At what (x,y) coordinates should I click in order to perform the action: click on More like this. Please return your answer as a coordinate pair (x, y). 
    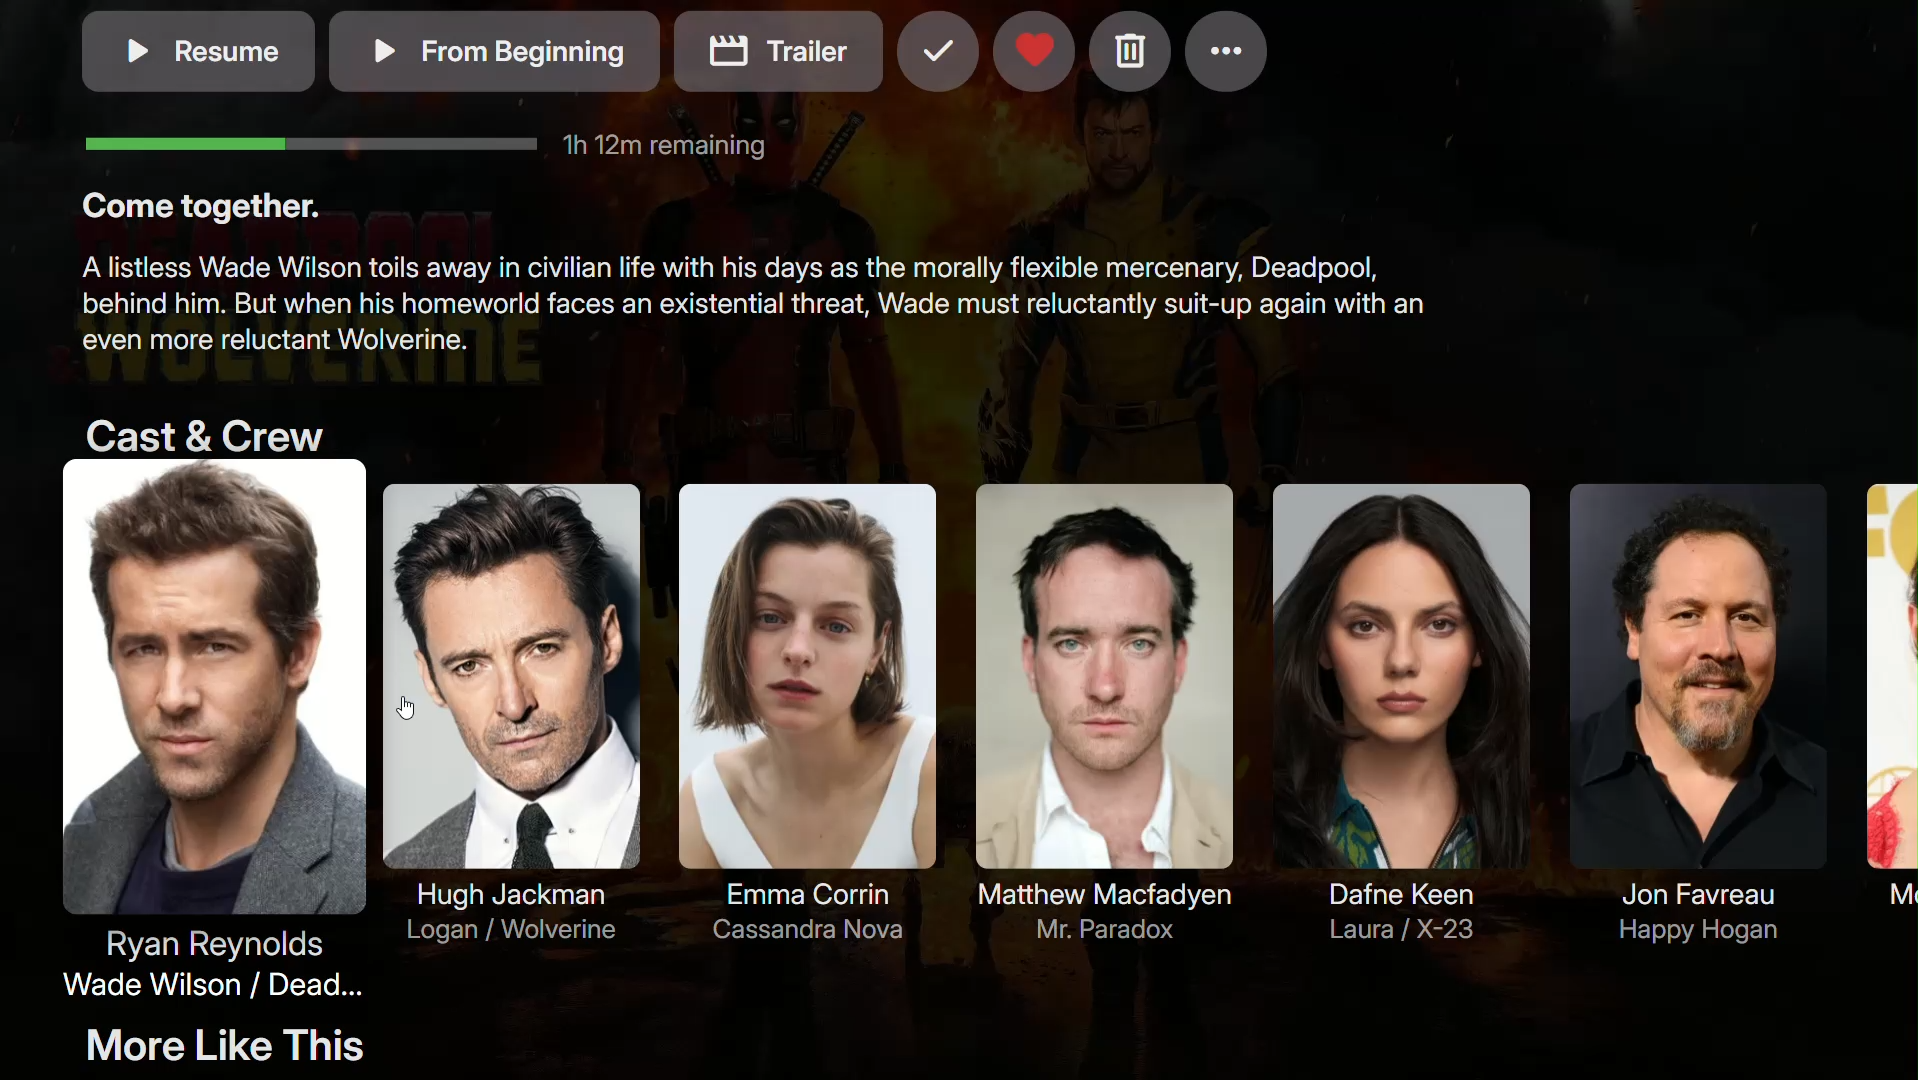
    Looking at the image, I should click on (250, 1046).